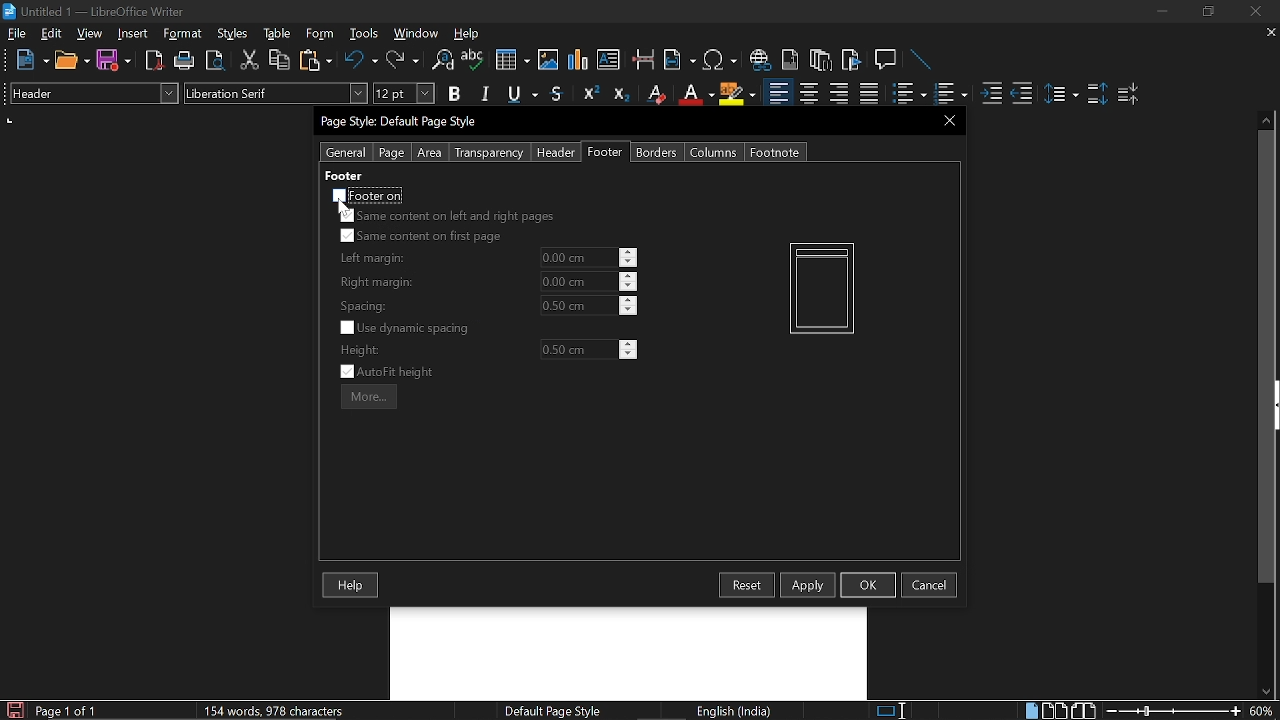 The image size is (1280, 720). I want to click on Insert bibliography, so click(852, 61).